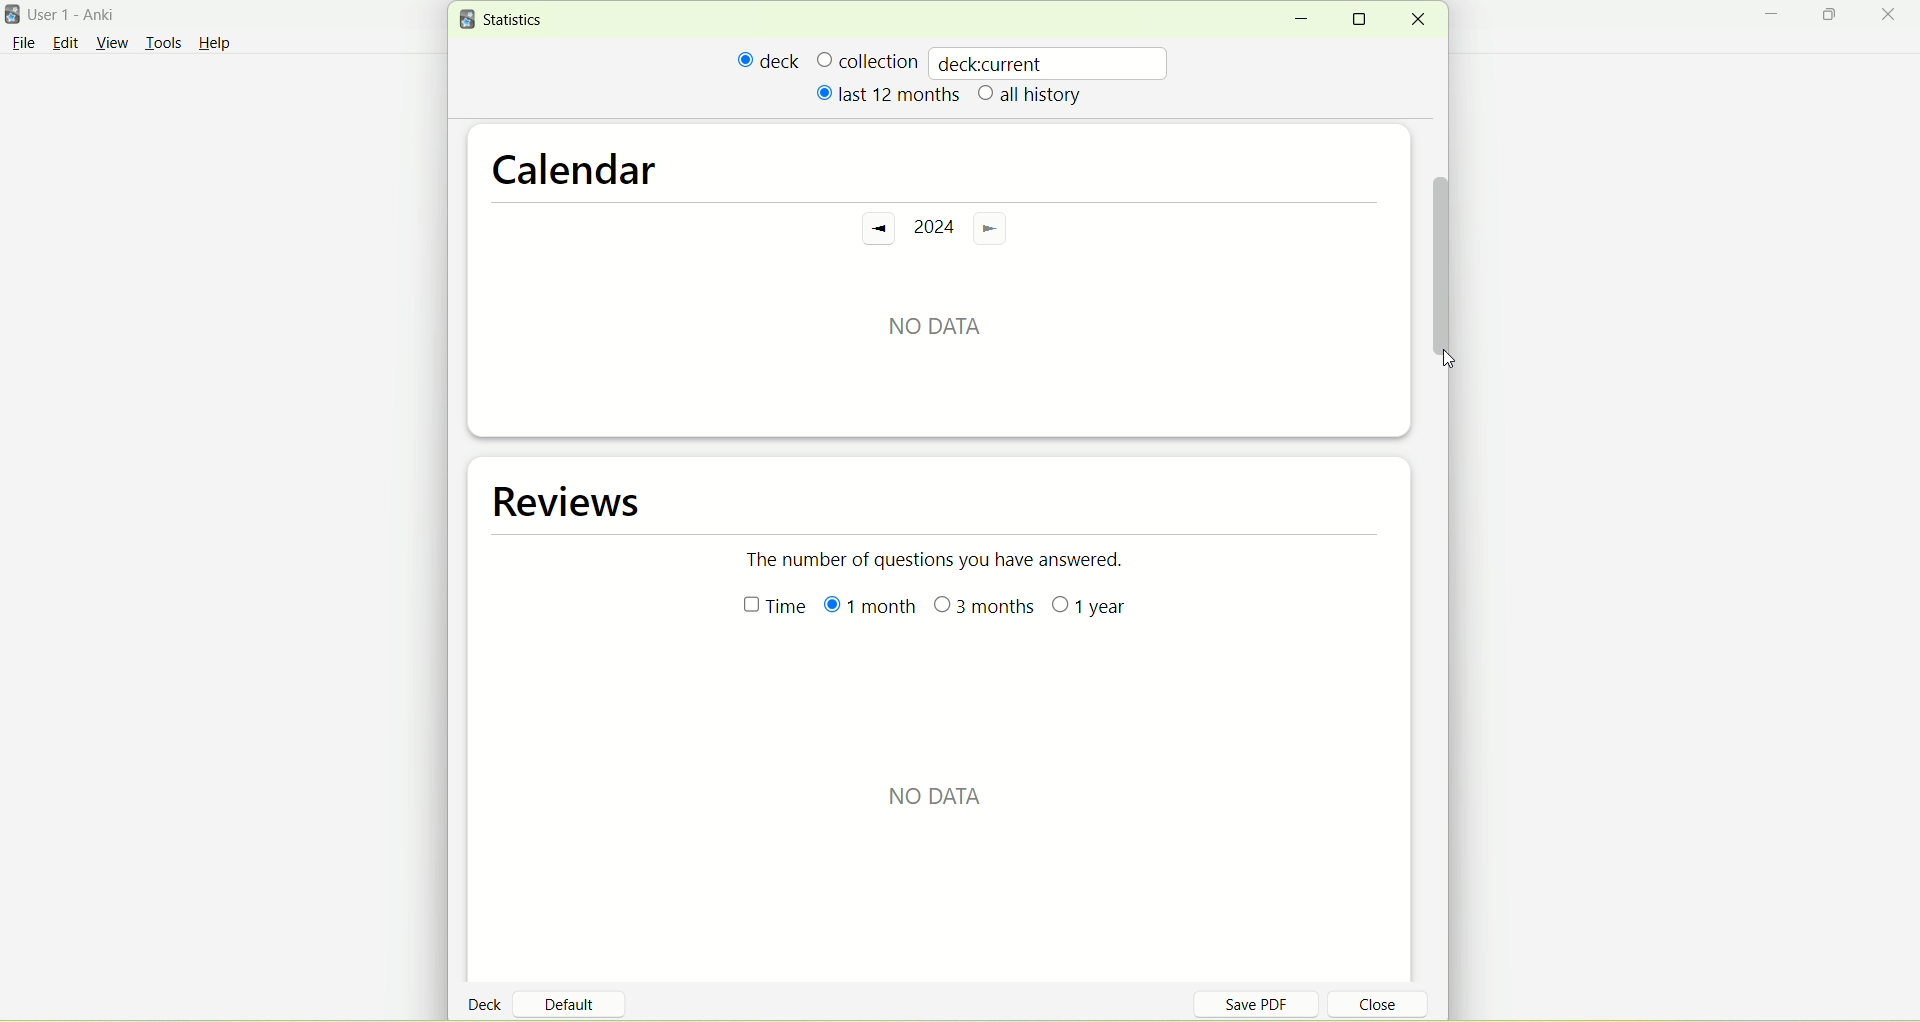  What do you see at coordinates (65, 42) in the screenshot?
I see `edit` at bounding box center [65, 42].